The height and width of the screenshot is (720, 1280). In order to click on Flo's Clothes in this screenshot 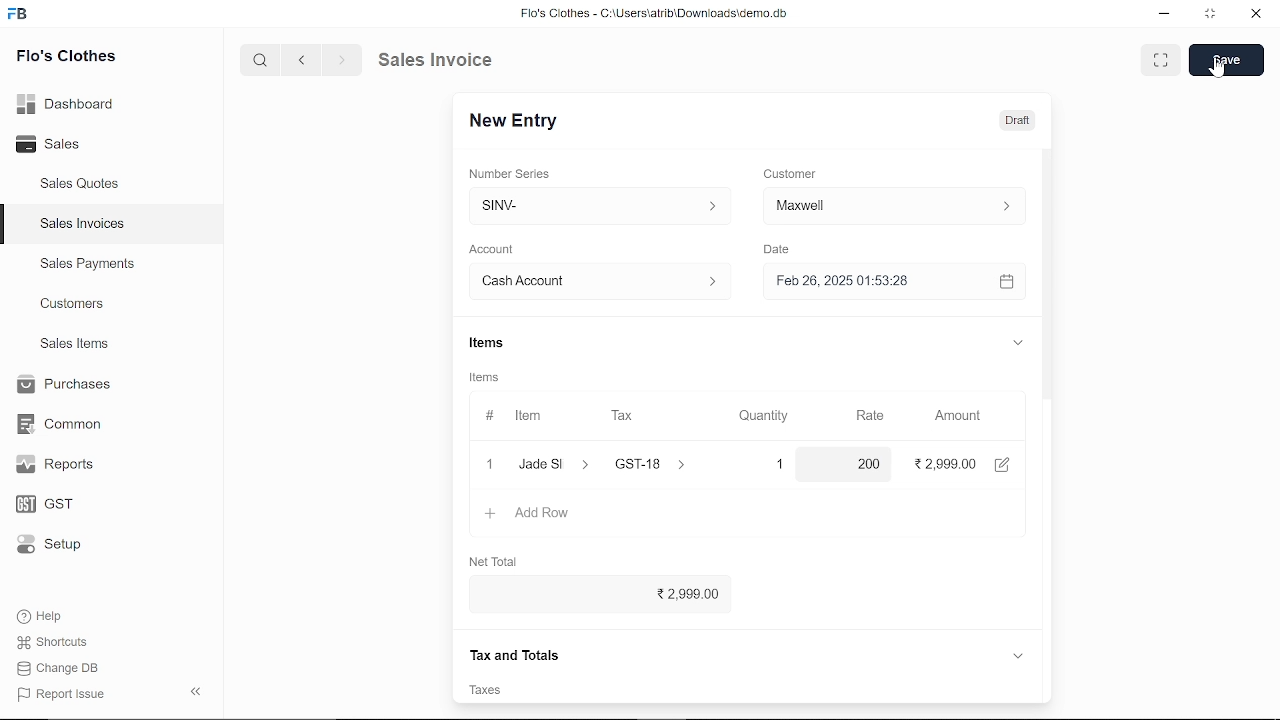, I will do `click(66, 58)`.